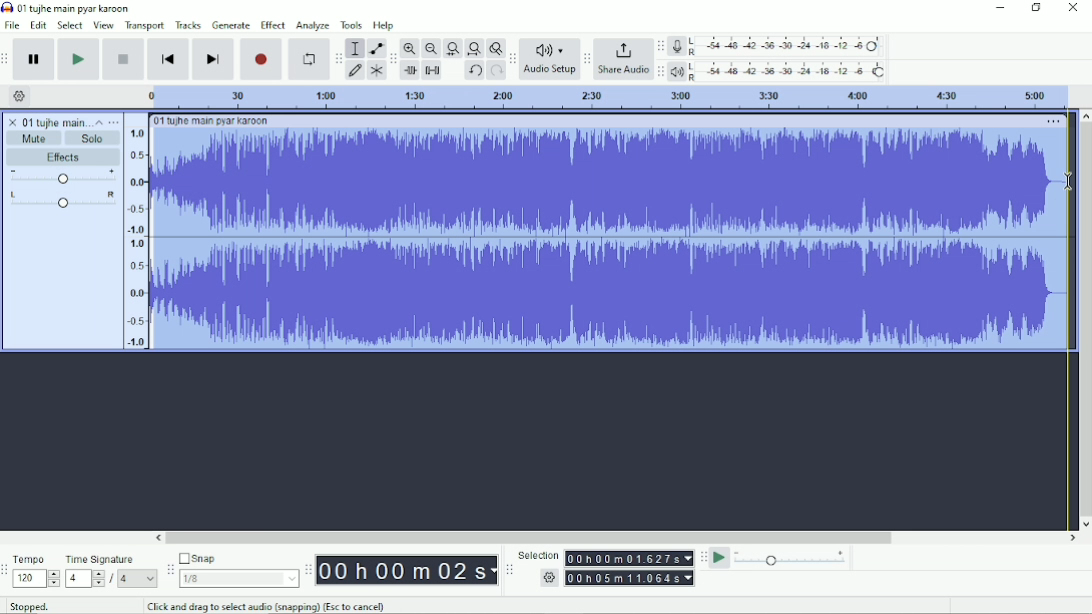  Describe the element at coordinates (549, 59) in the screenshot. I see `Audio Setup` at that location.